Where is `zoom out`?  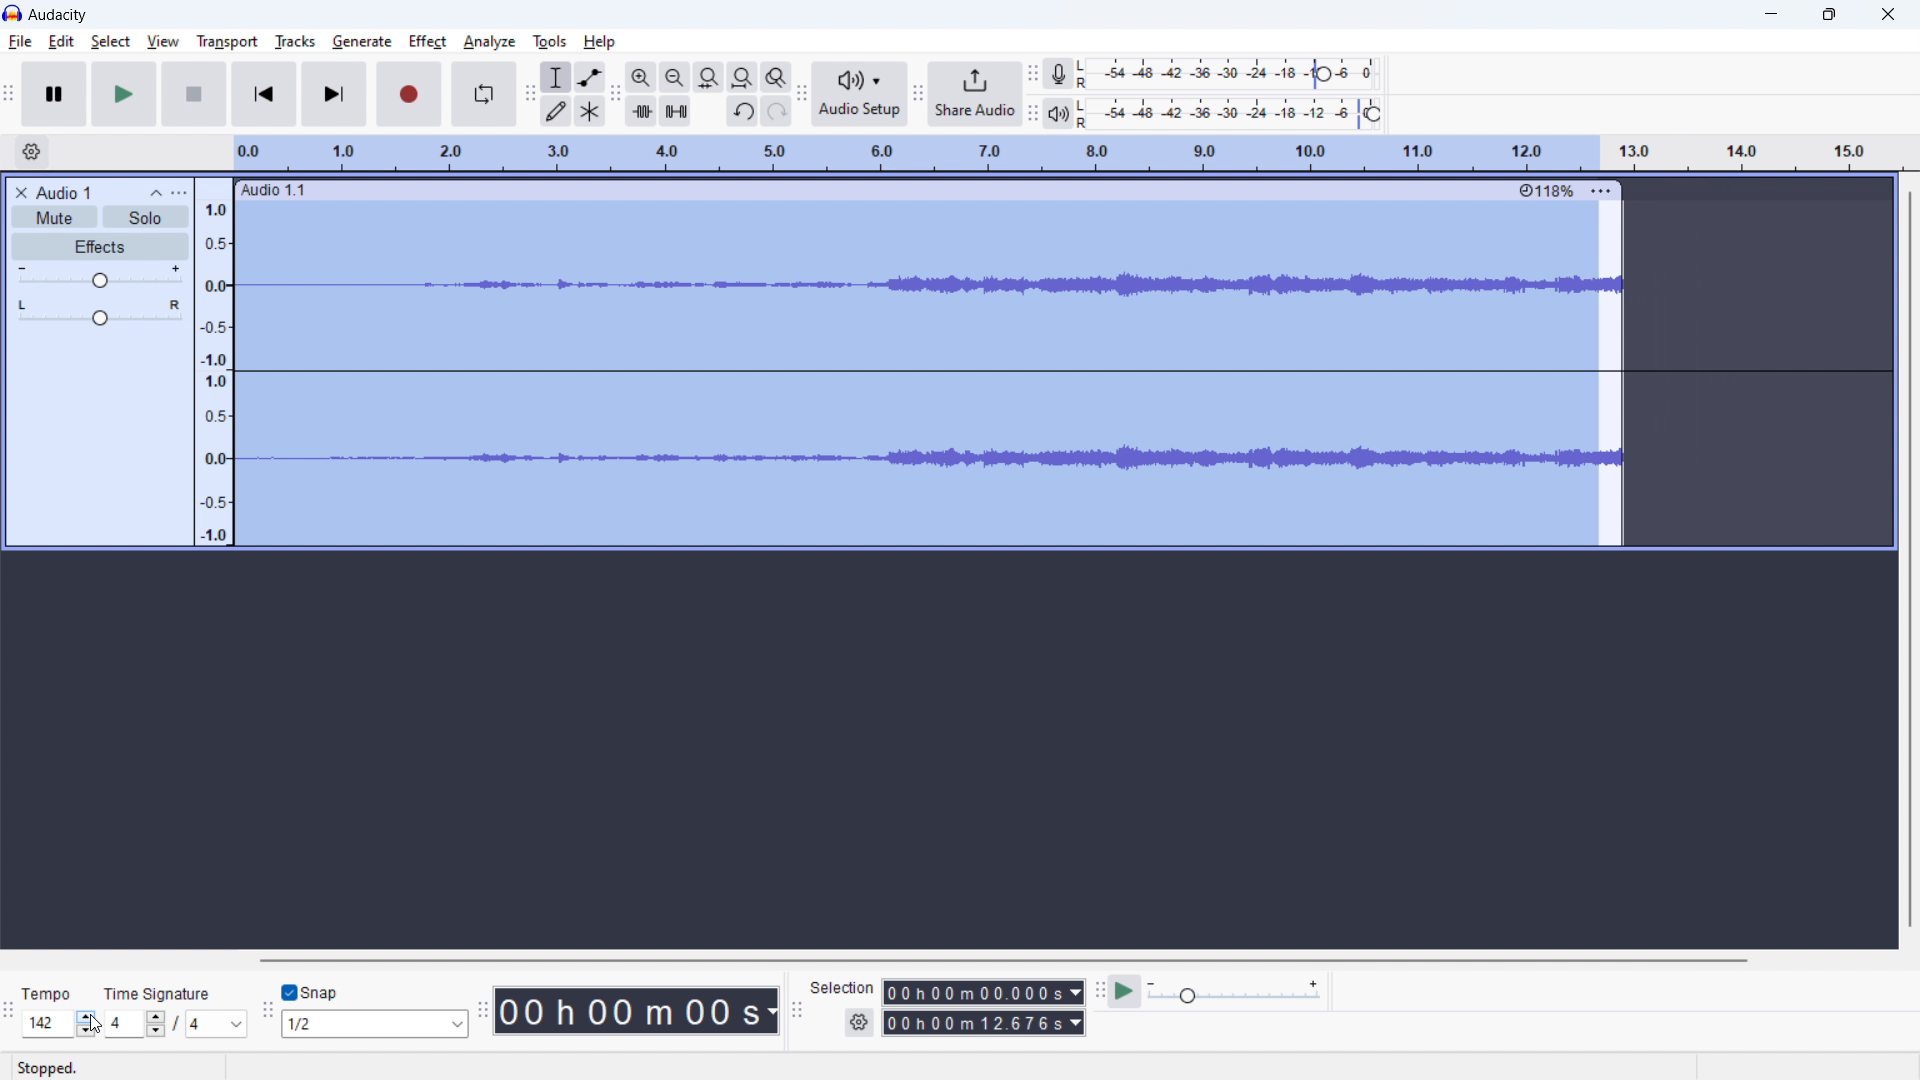 zoom out is located at coordinates (641, 77).